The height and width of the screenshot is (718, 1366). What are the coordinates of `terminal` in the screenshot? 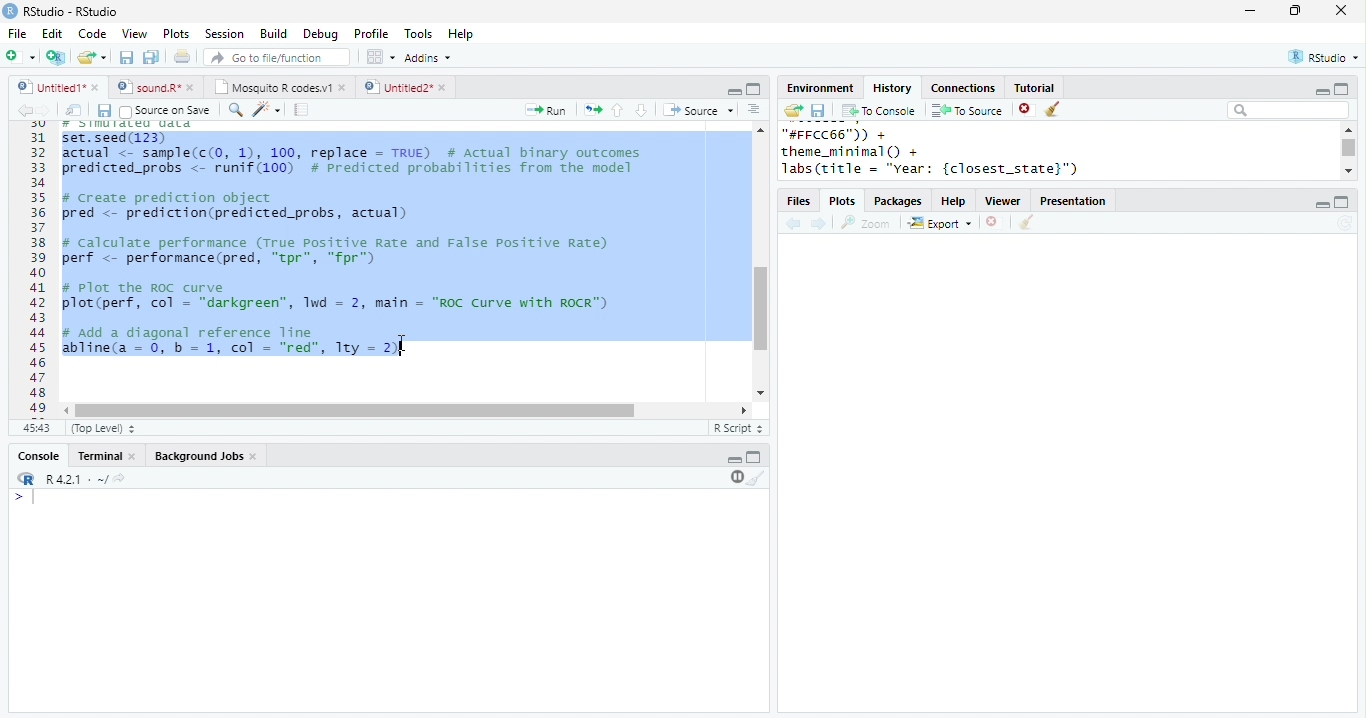 It's located at (97, 457).